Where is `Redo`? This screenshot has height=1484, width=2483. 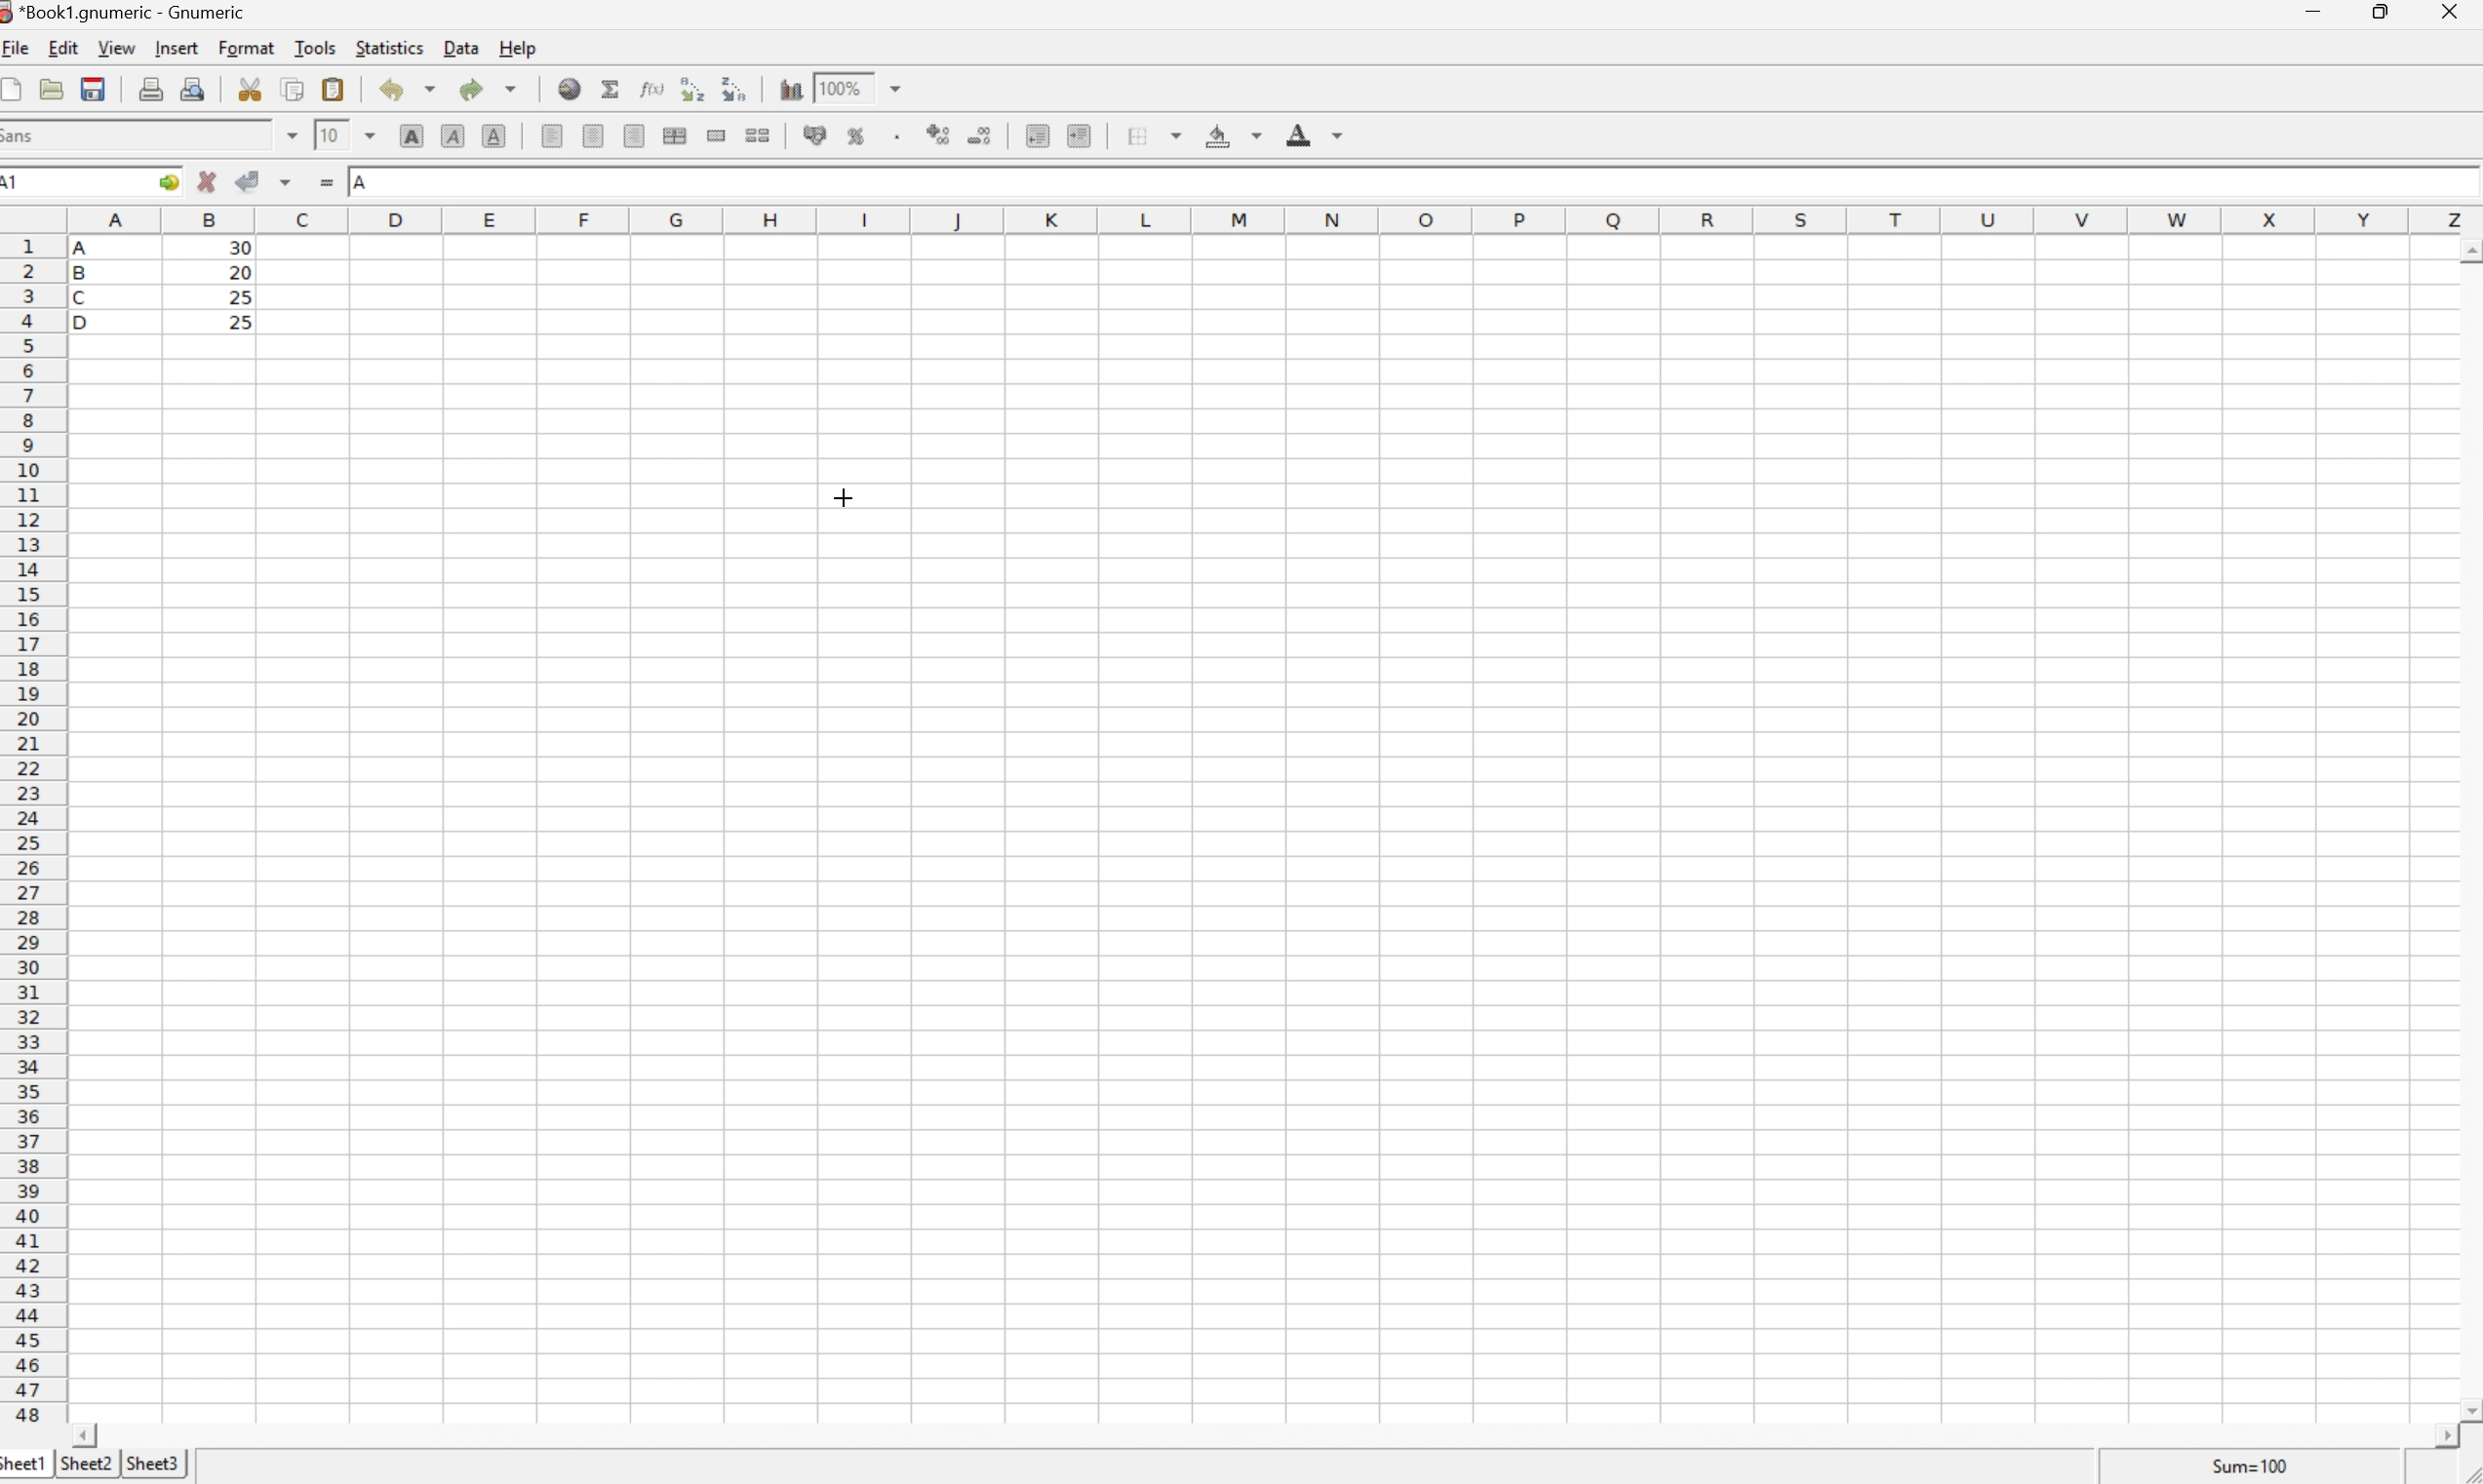 Redo is located at coordinates (486, 86).